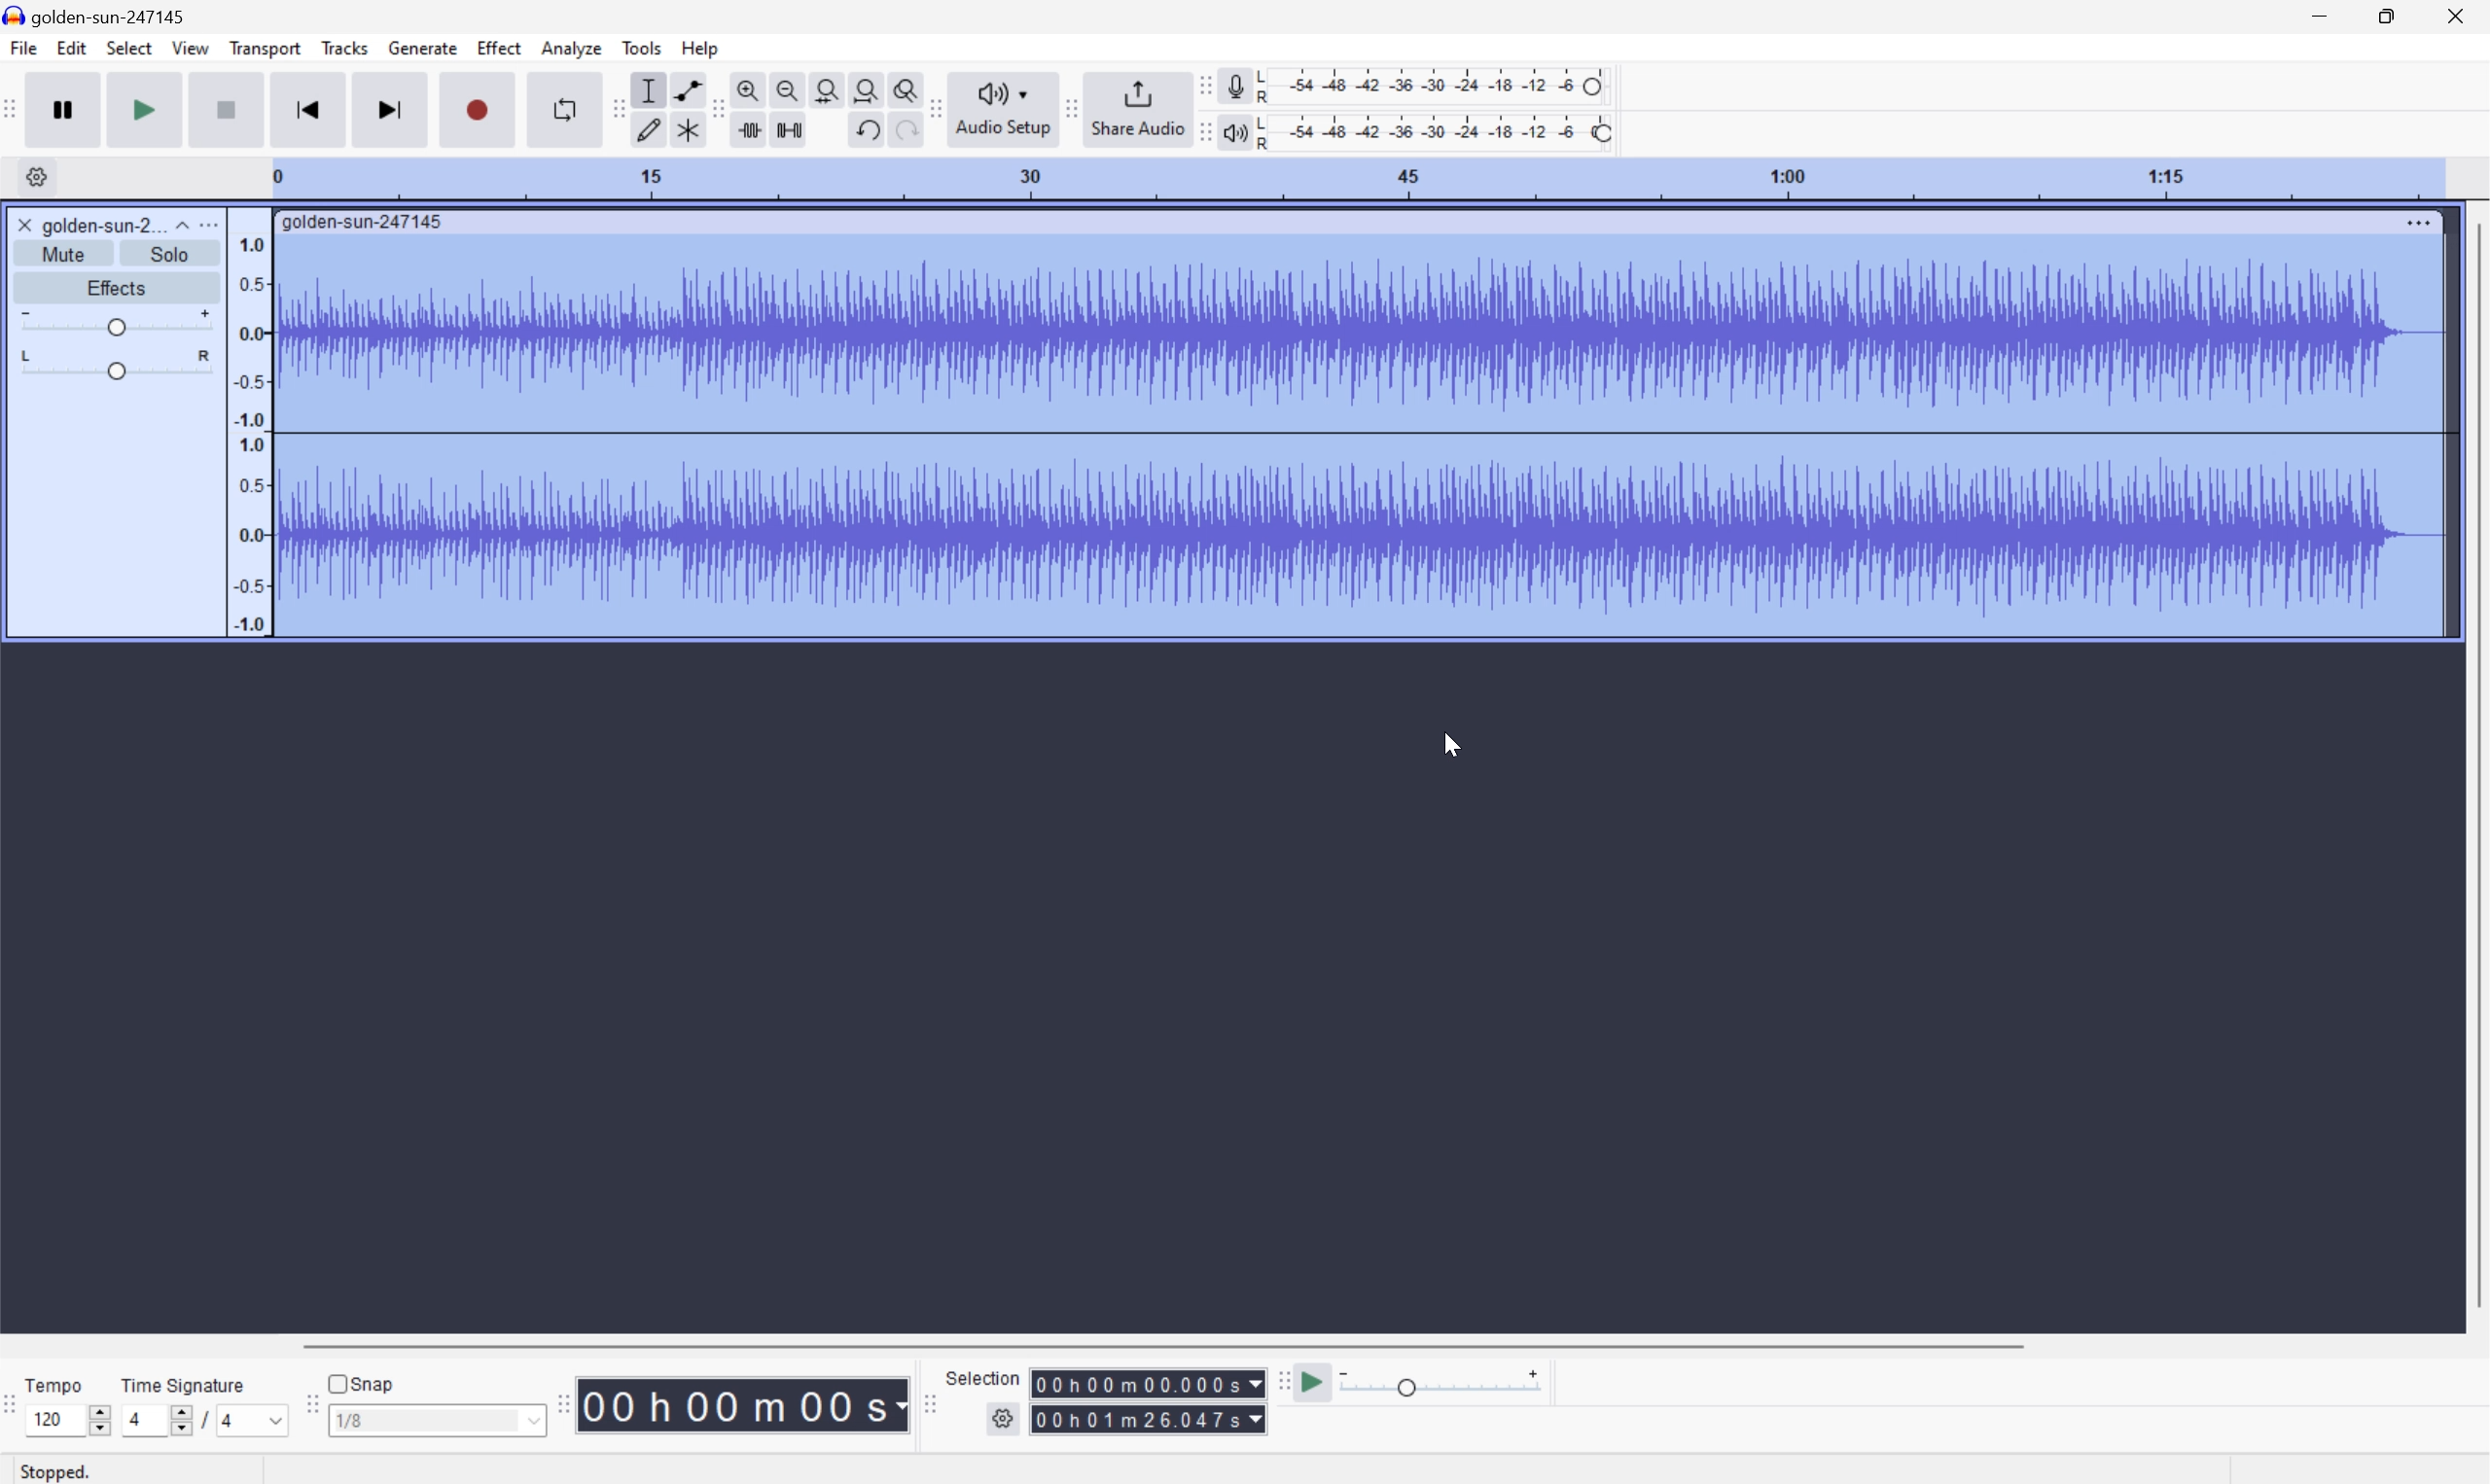  Describe the element at coordinates (641, 45) in the screenshot. I see `Tools` at that location.